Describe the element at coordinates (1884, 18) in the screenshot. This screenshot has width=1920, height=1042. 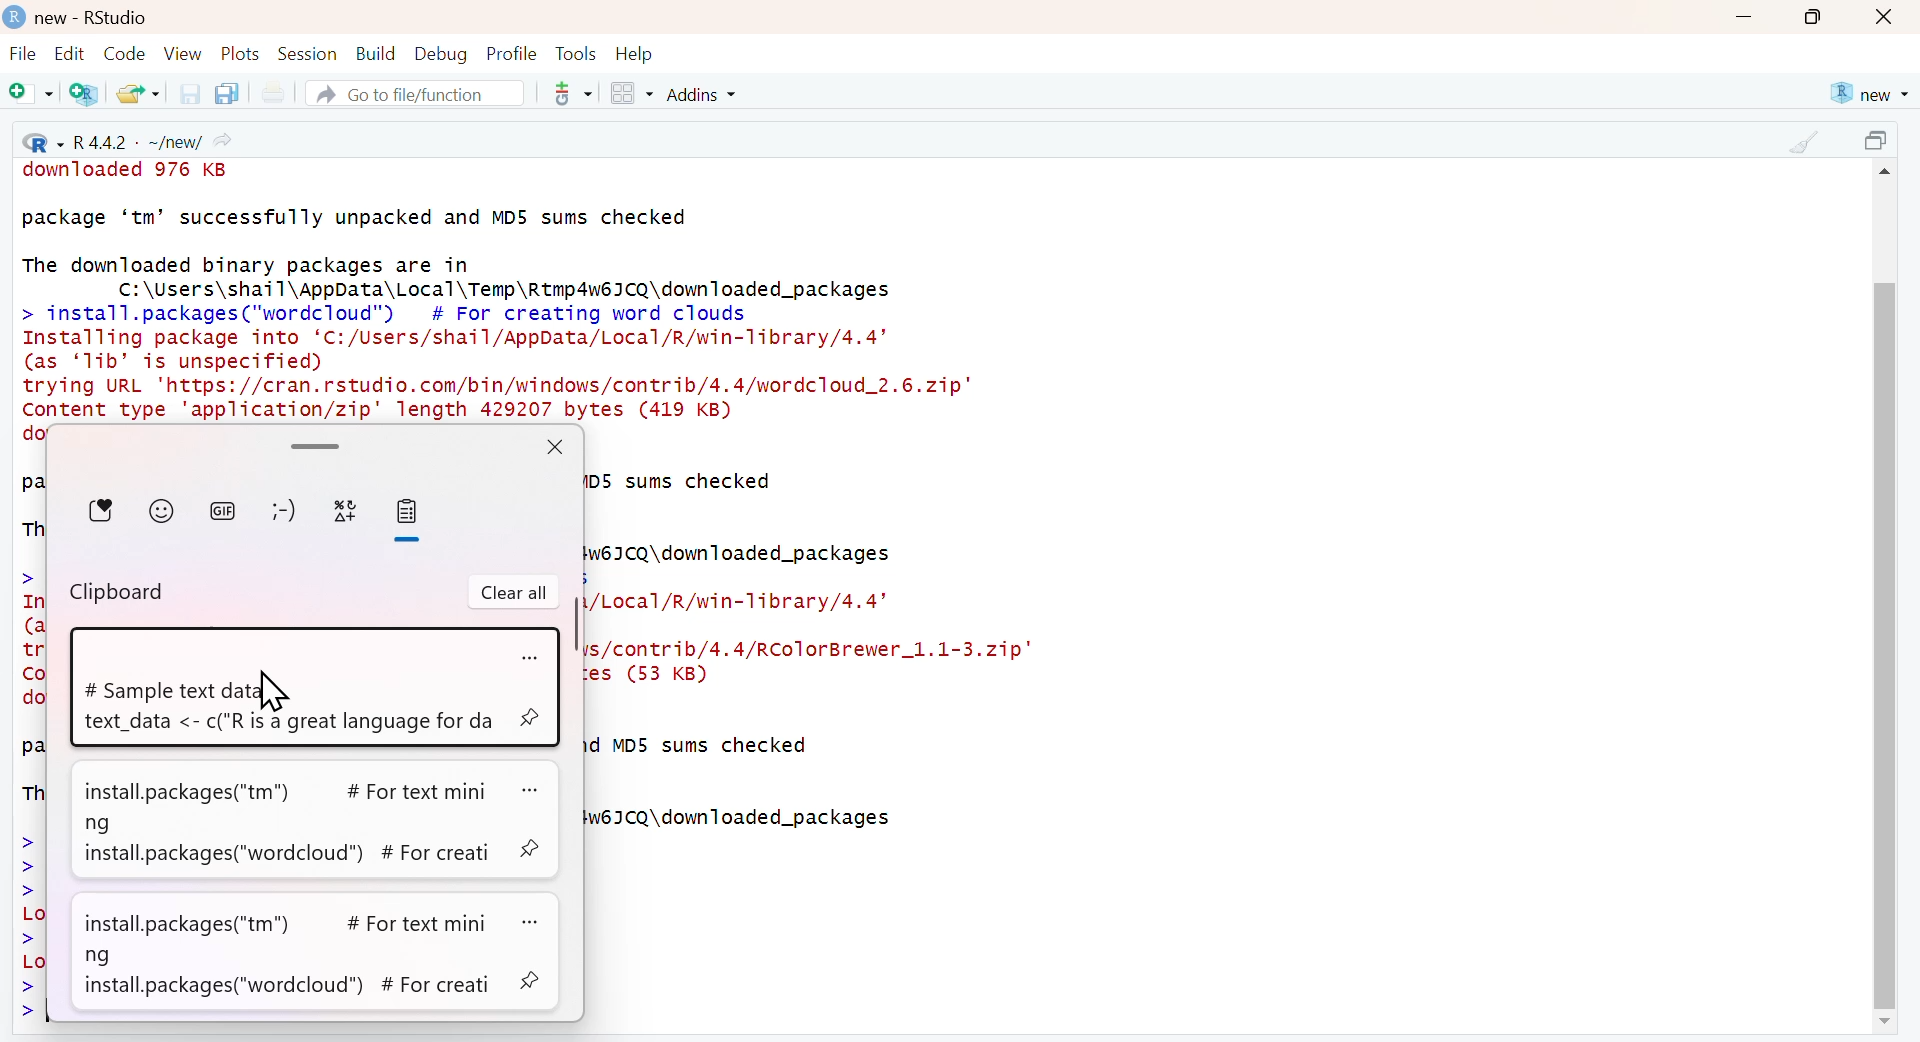
I see `close` at that location.